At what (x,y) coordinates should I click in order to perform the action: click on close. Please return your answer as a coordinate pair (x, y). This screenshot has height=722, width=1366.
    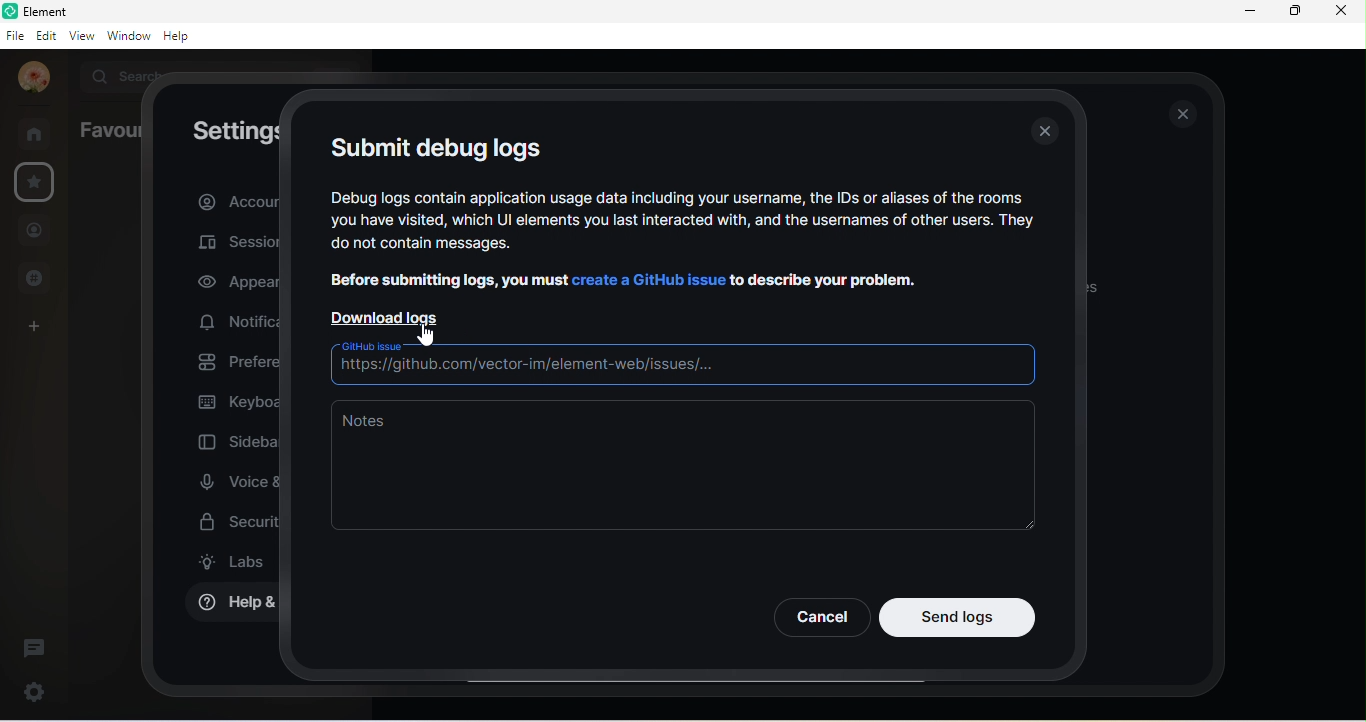
    Looking at the image, I should click on (1184, 114).